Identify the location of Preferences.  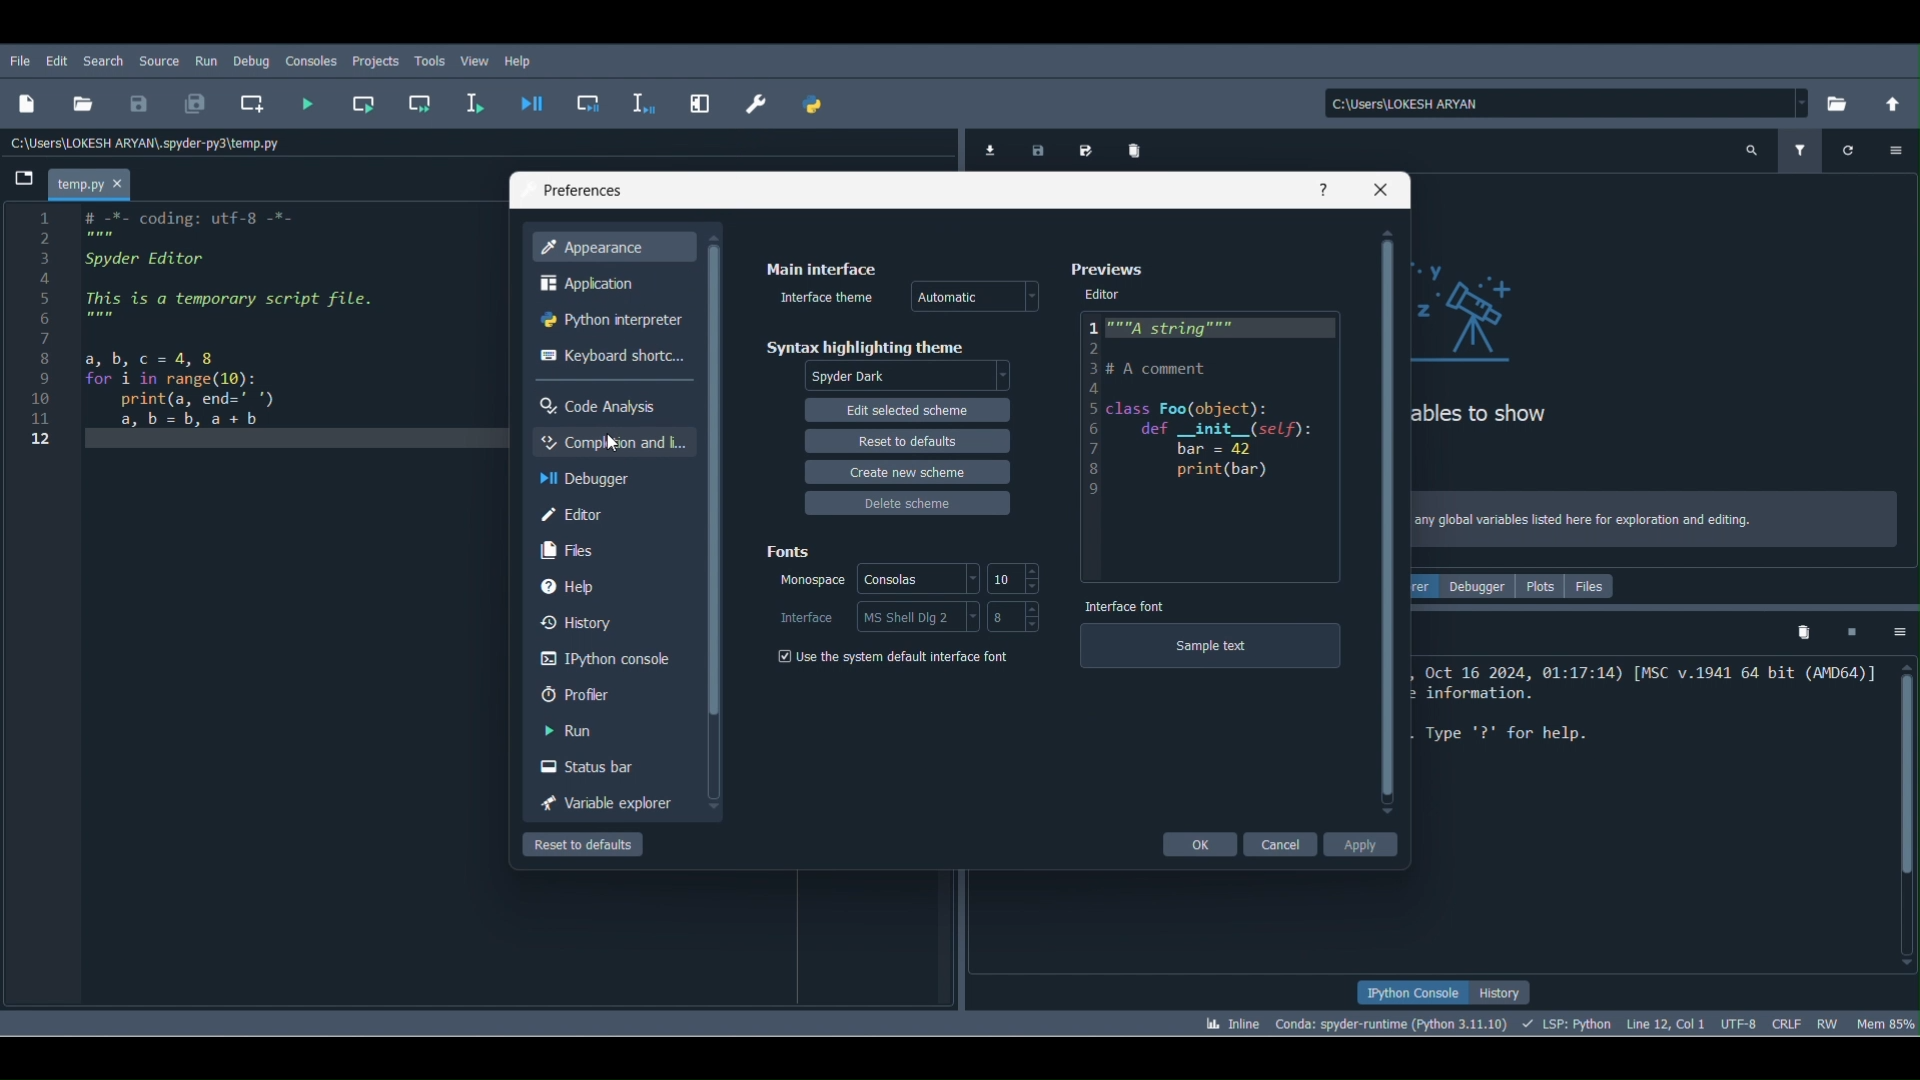
(582, 191).